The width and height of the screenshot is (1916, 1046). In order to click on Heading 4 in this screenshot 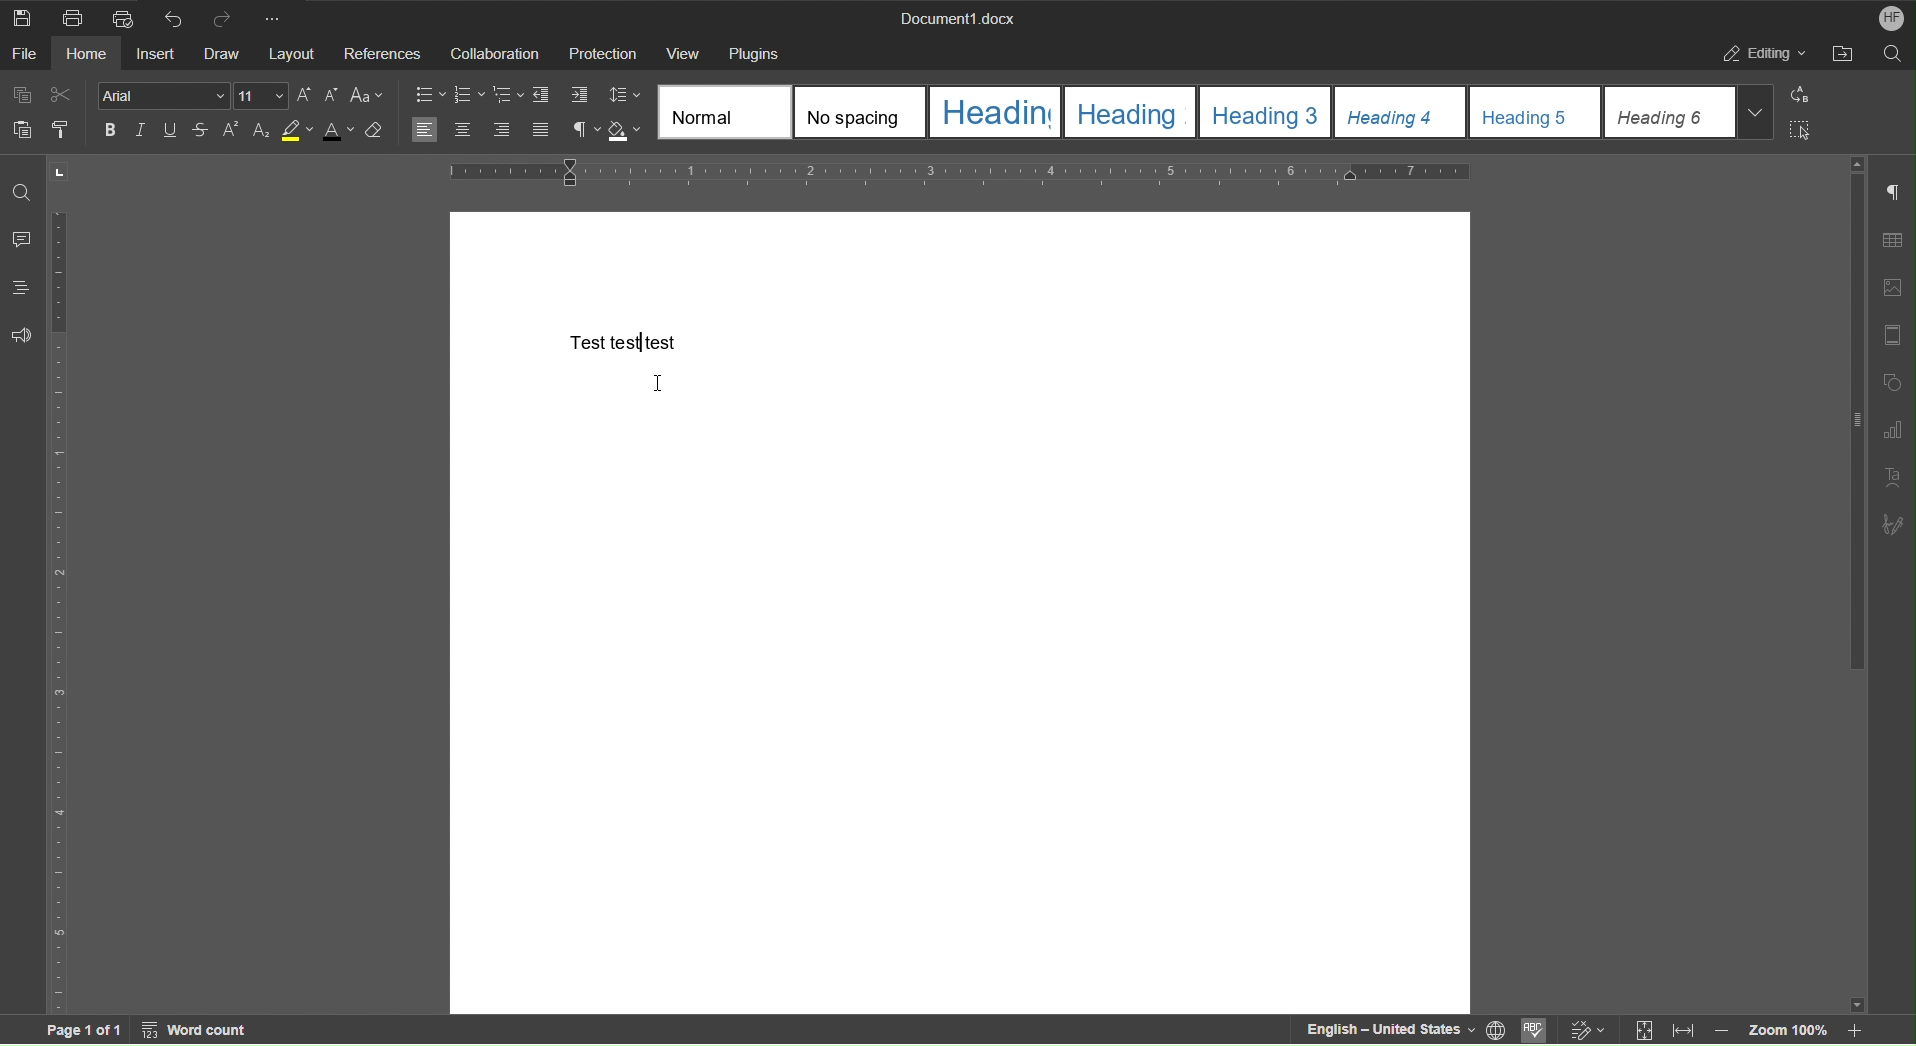, I will do `click(1402, 113)`.